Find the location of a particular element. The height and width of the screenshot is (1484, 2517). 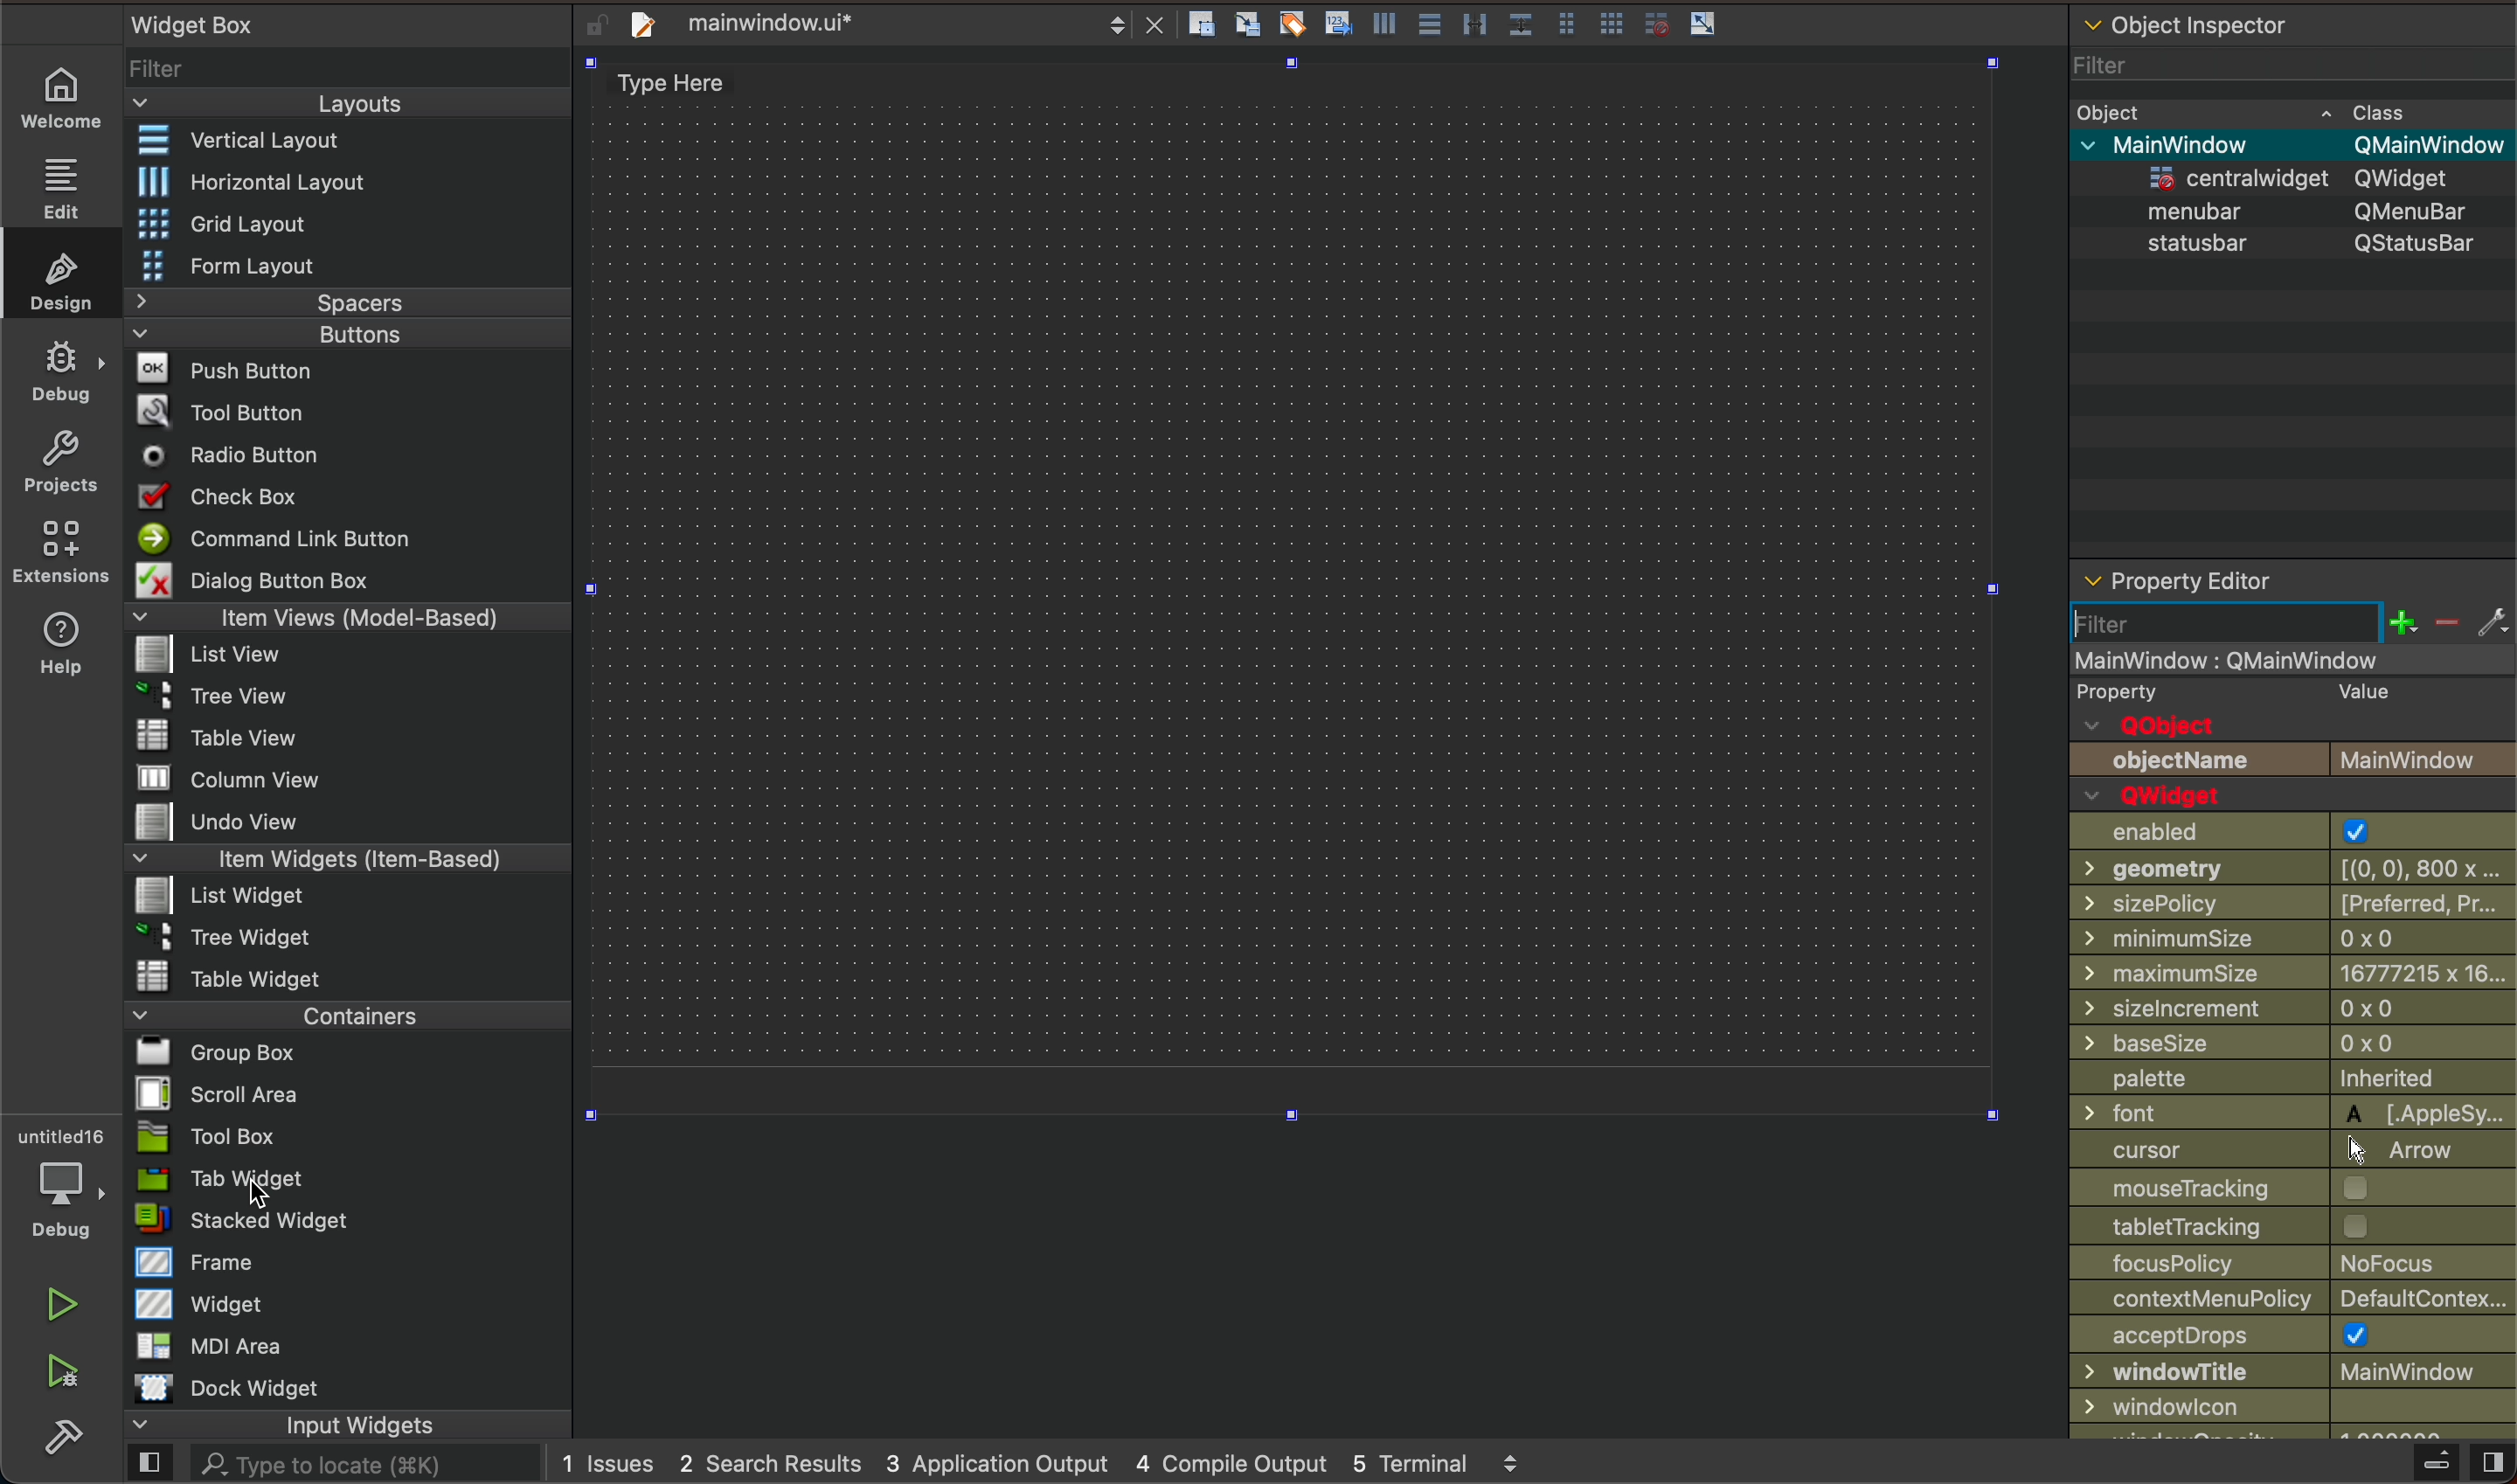

palette is located at coordinates (2294, 1077).